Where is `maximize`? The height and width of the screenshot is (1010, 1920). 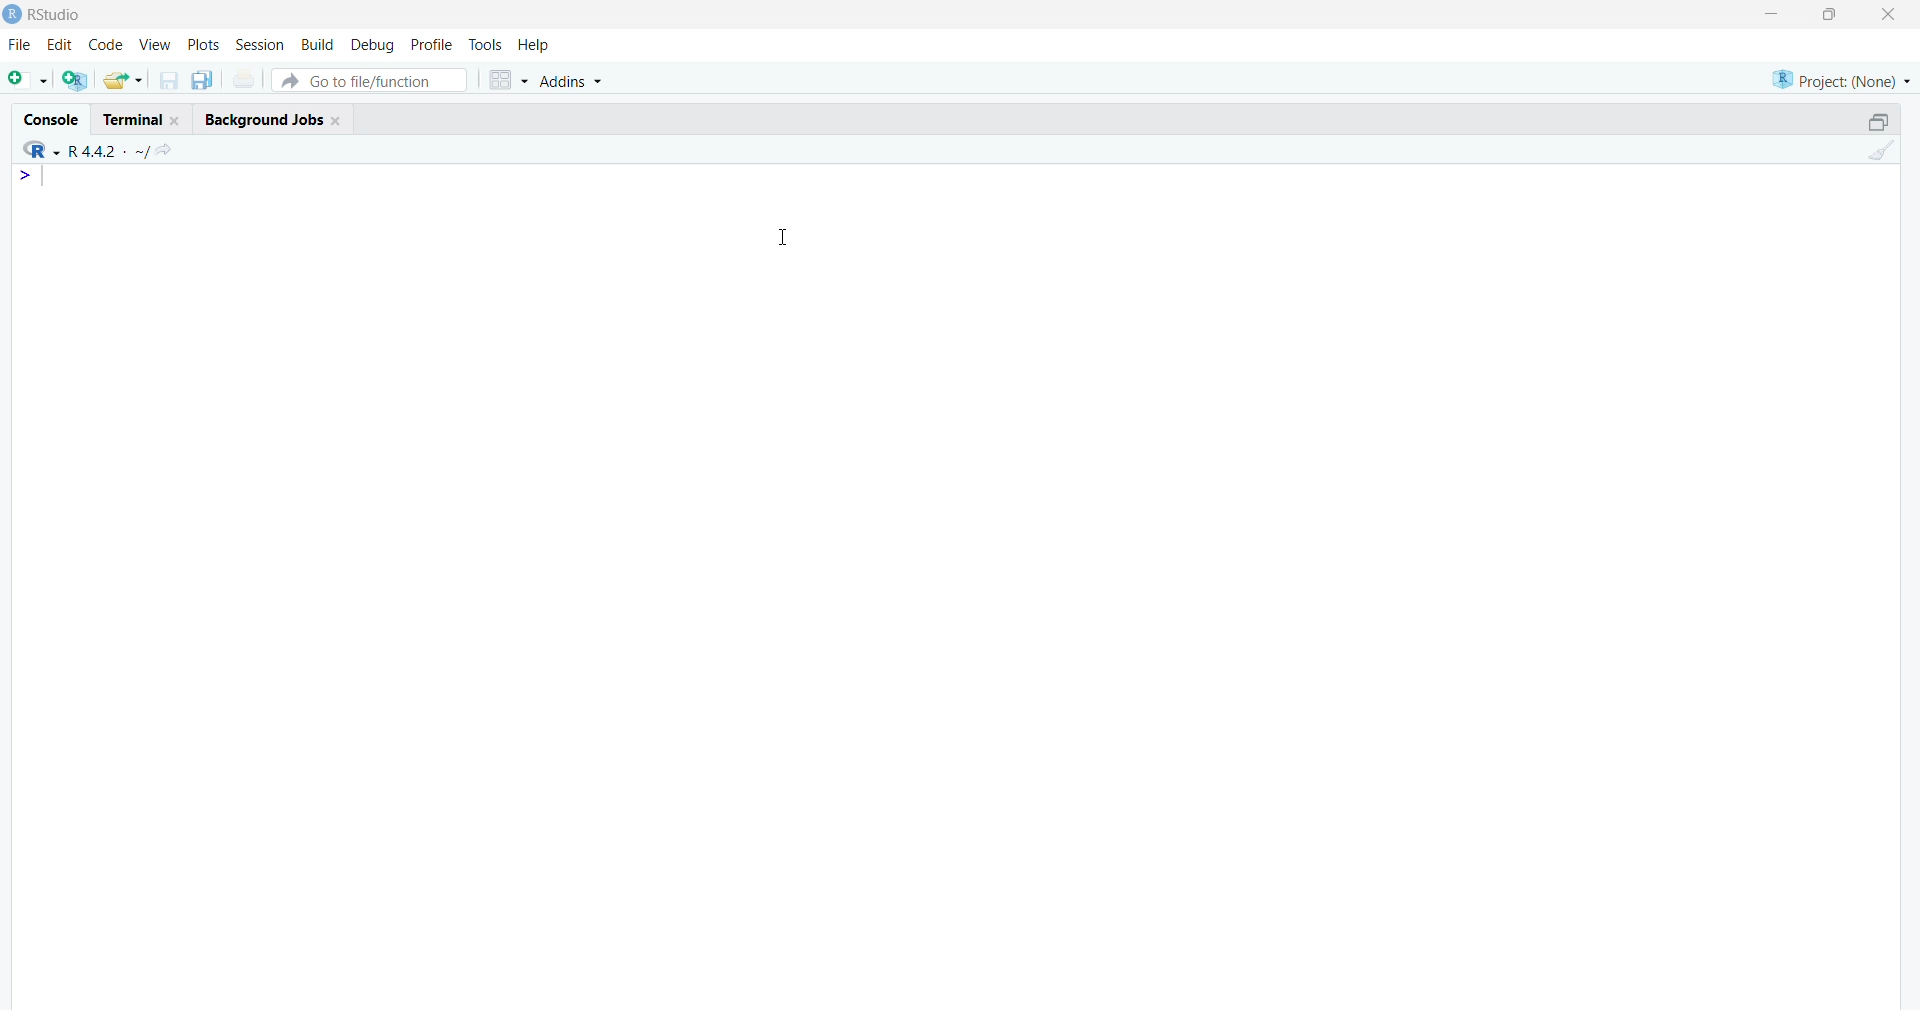 maximize is located at coordinates (1829, 14).